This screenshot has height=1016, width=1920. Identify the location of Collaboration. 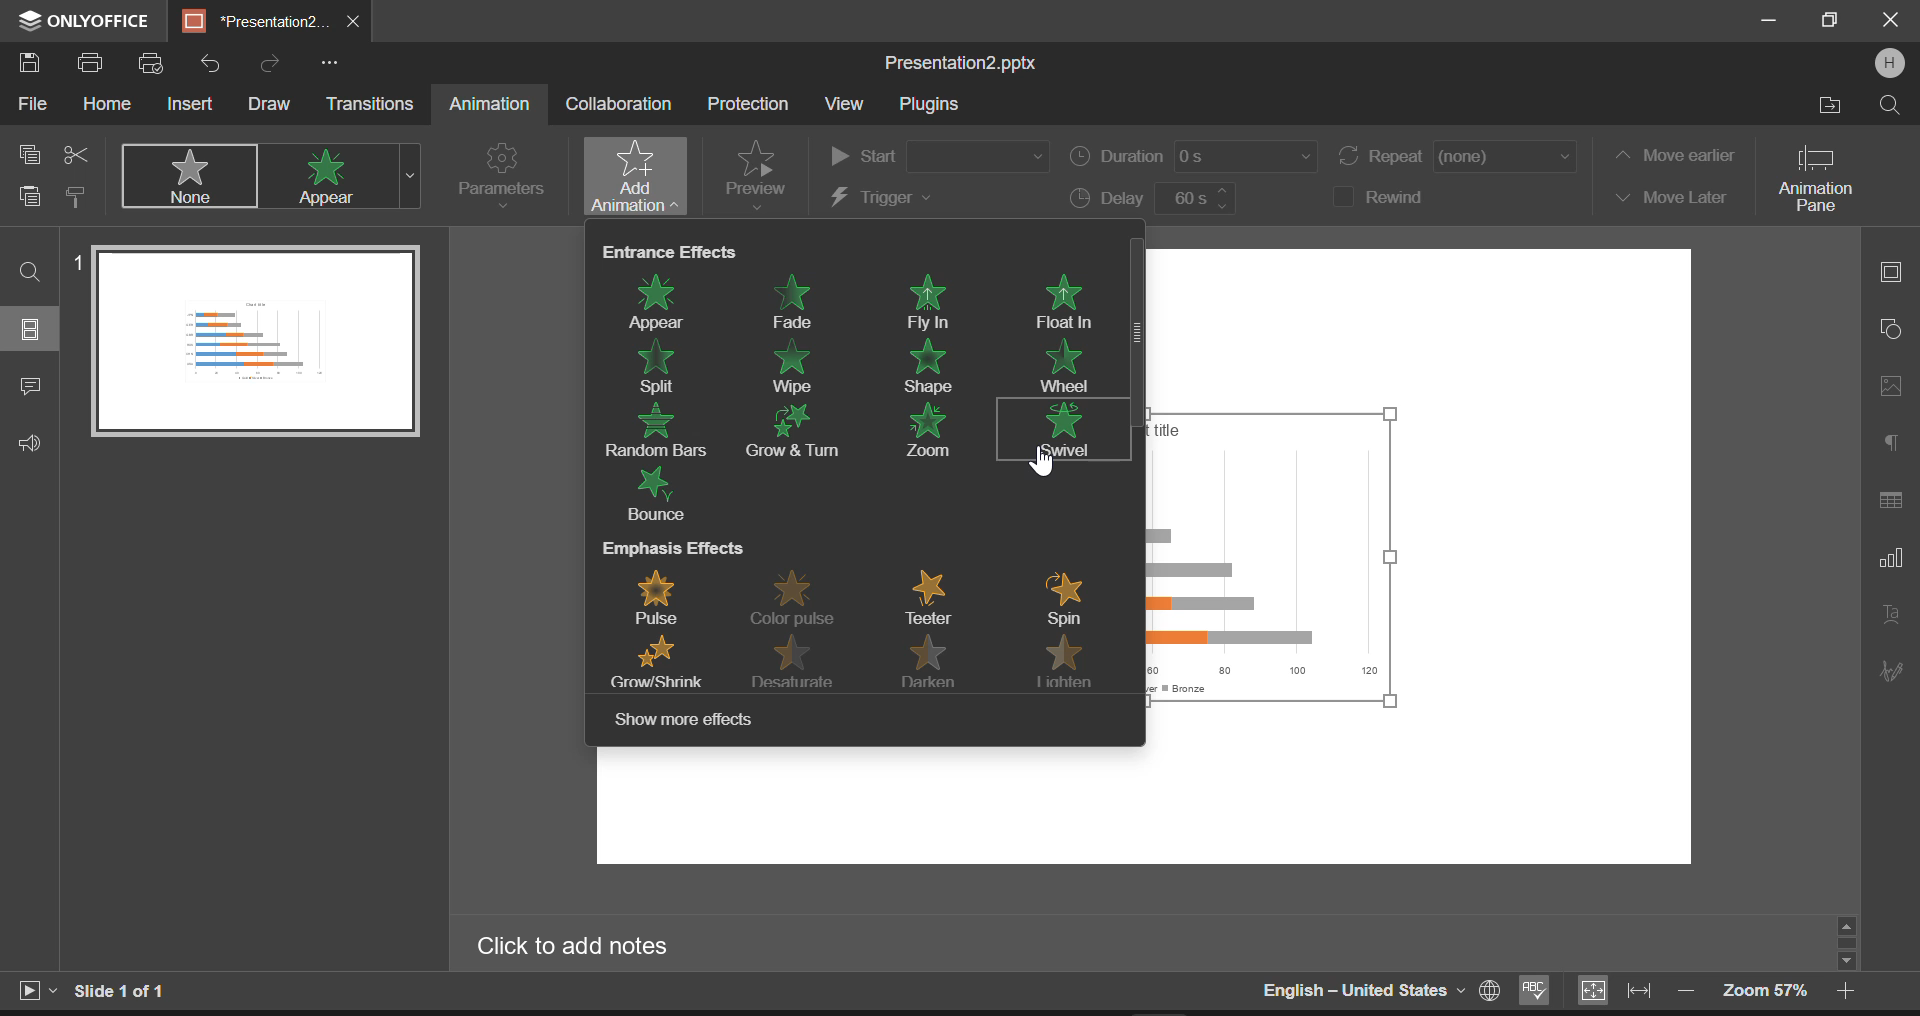
(618, 104).